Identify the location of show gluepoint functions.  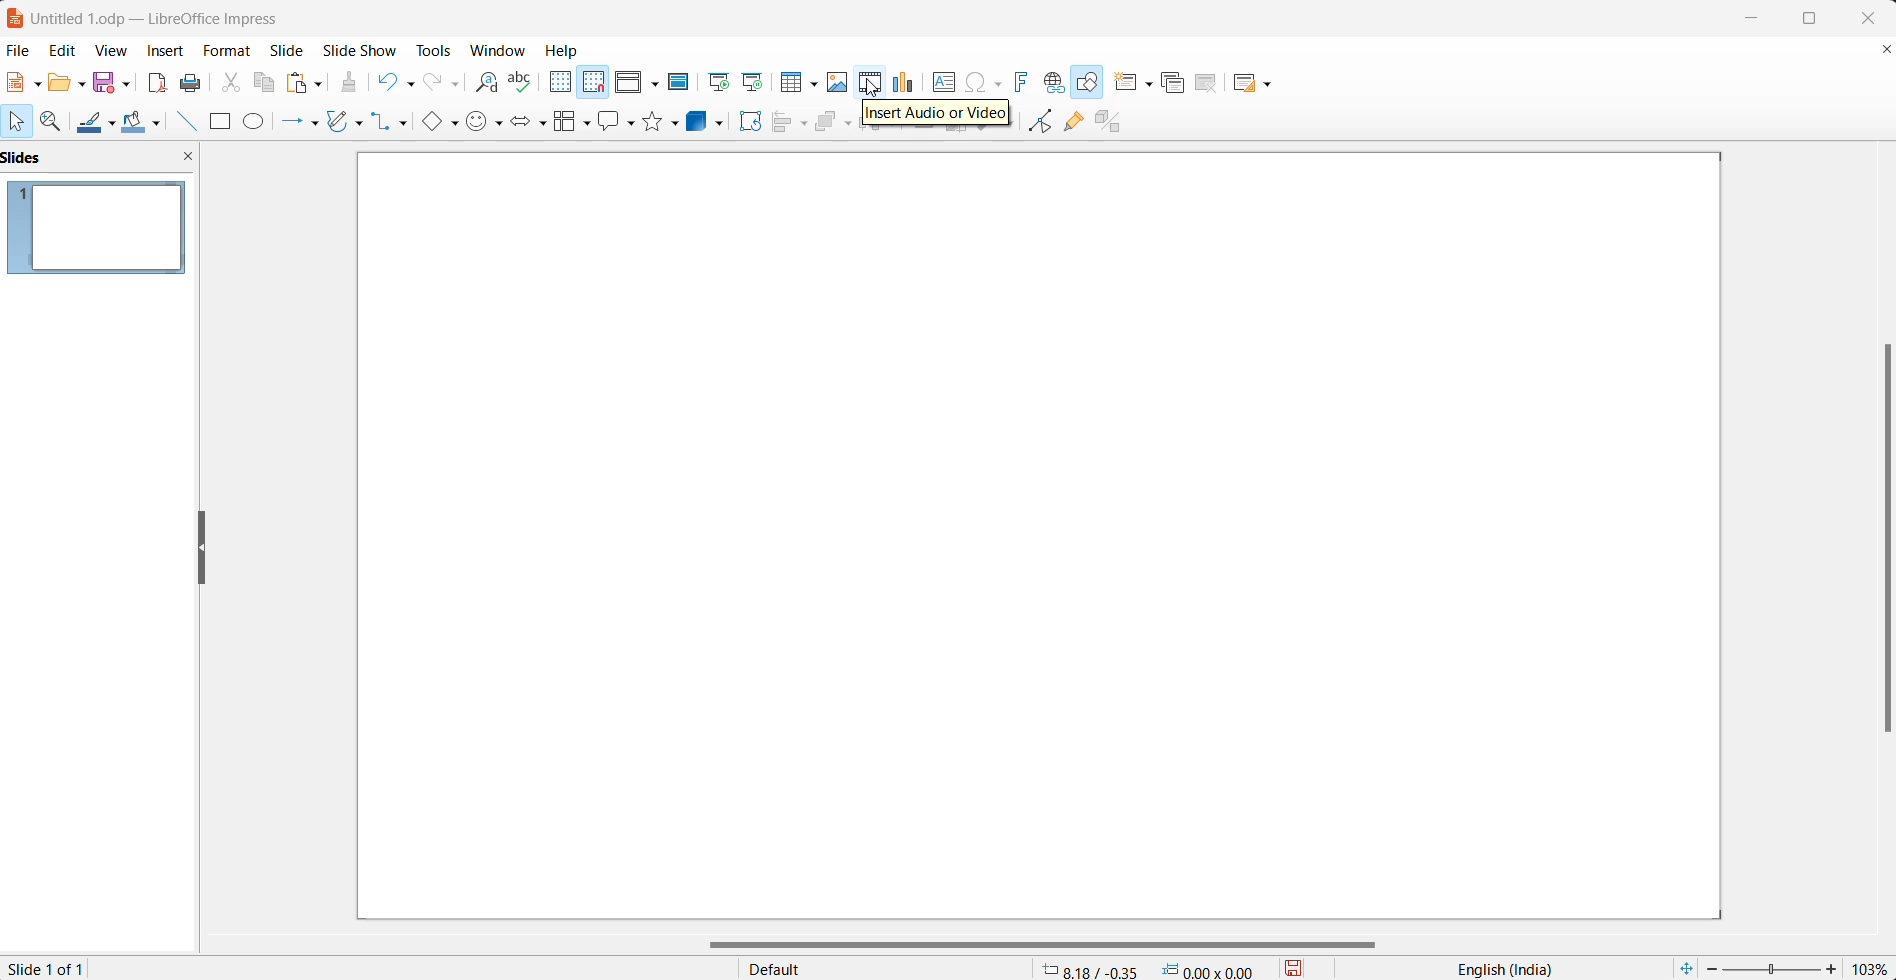
(1074, 124).